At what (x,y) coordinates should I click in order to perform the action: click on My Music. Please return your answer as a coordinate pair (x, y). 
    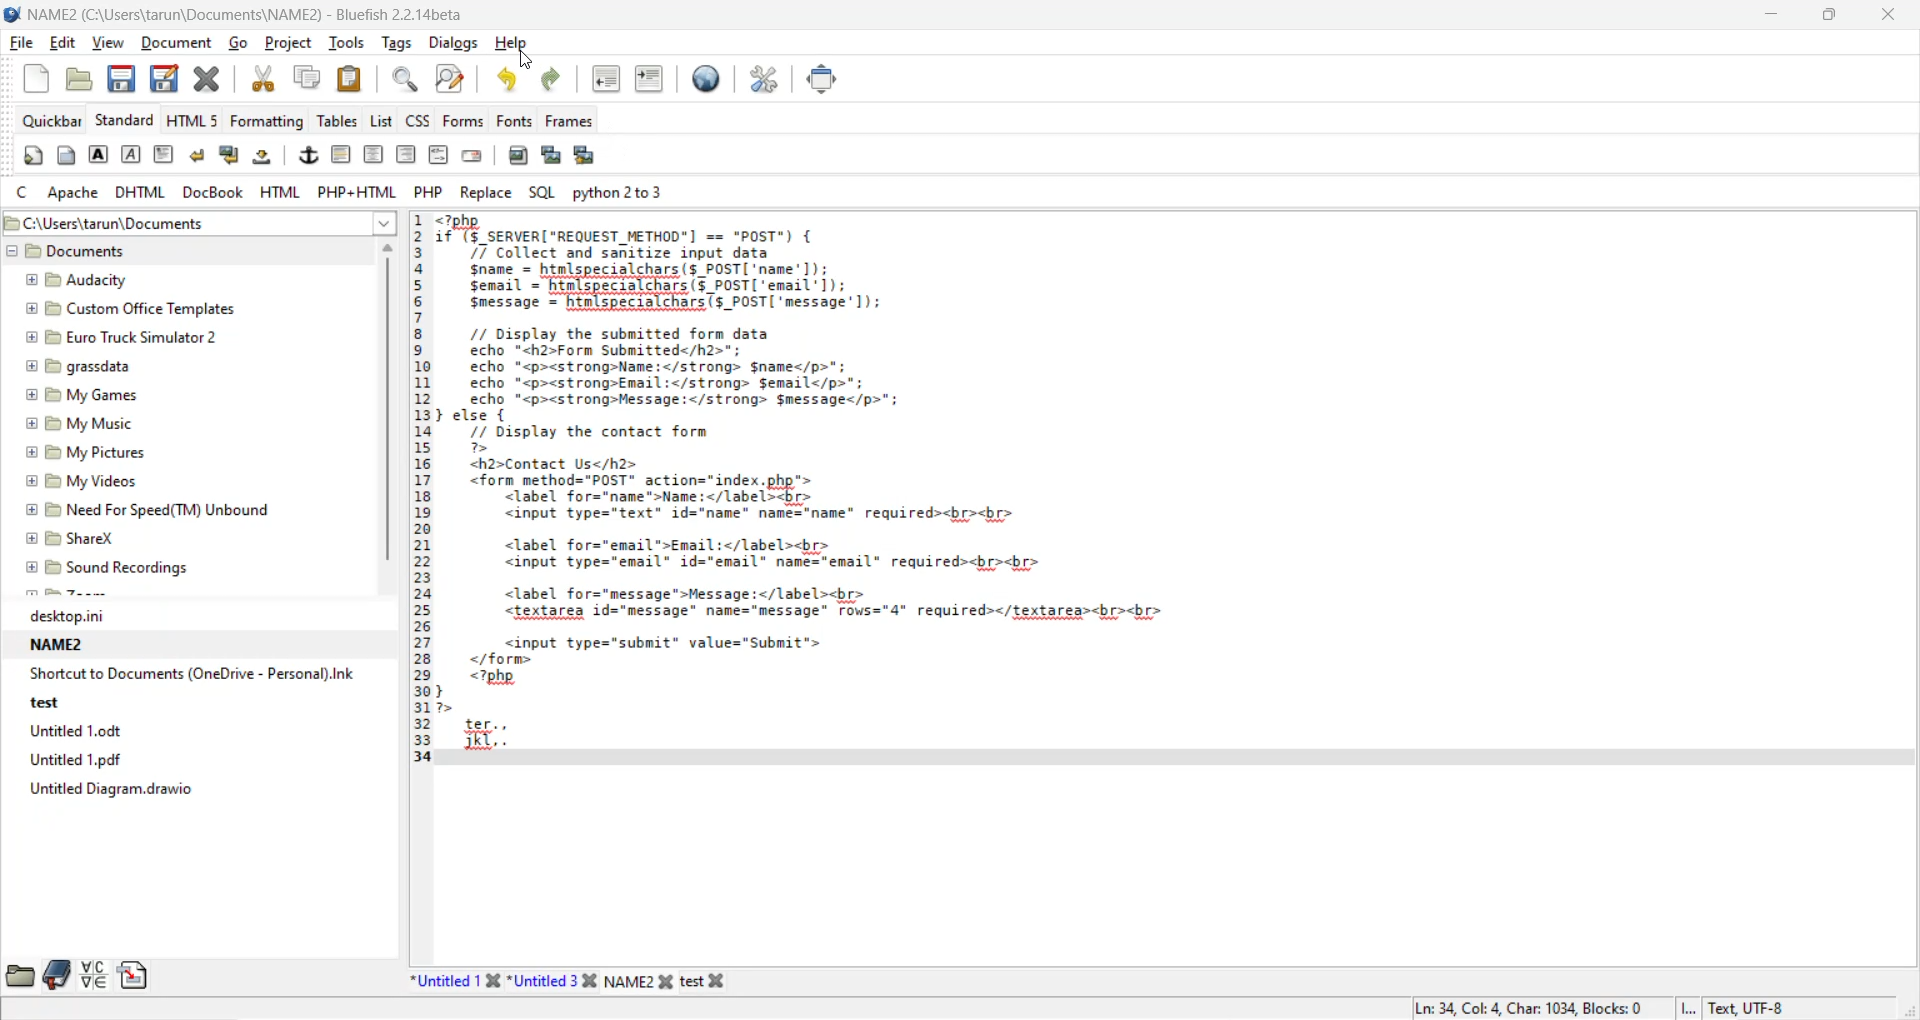
    Looking at the image, I should click on (68, 424).